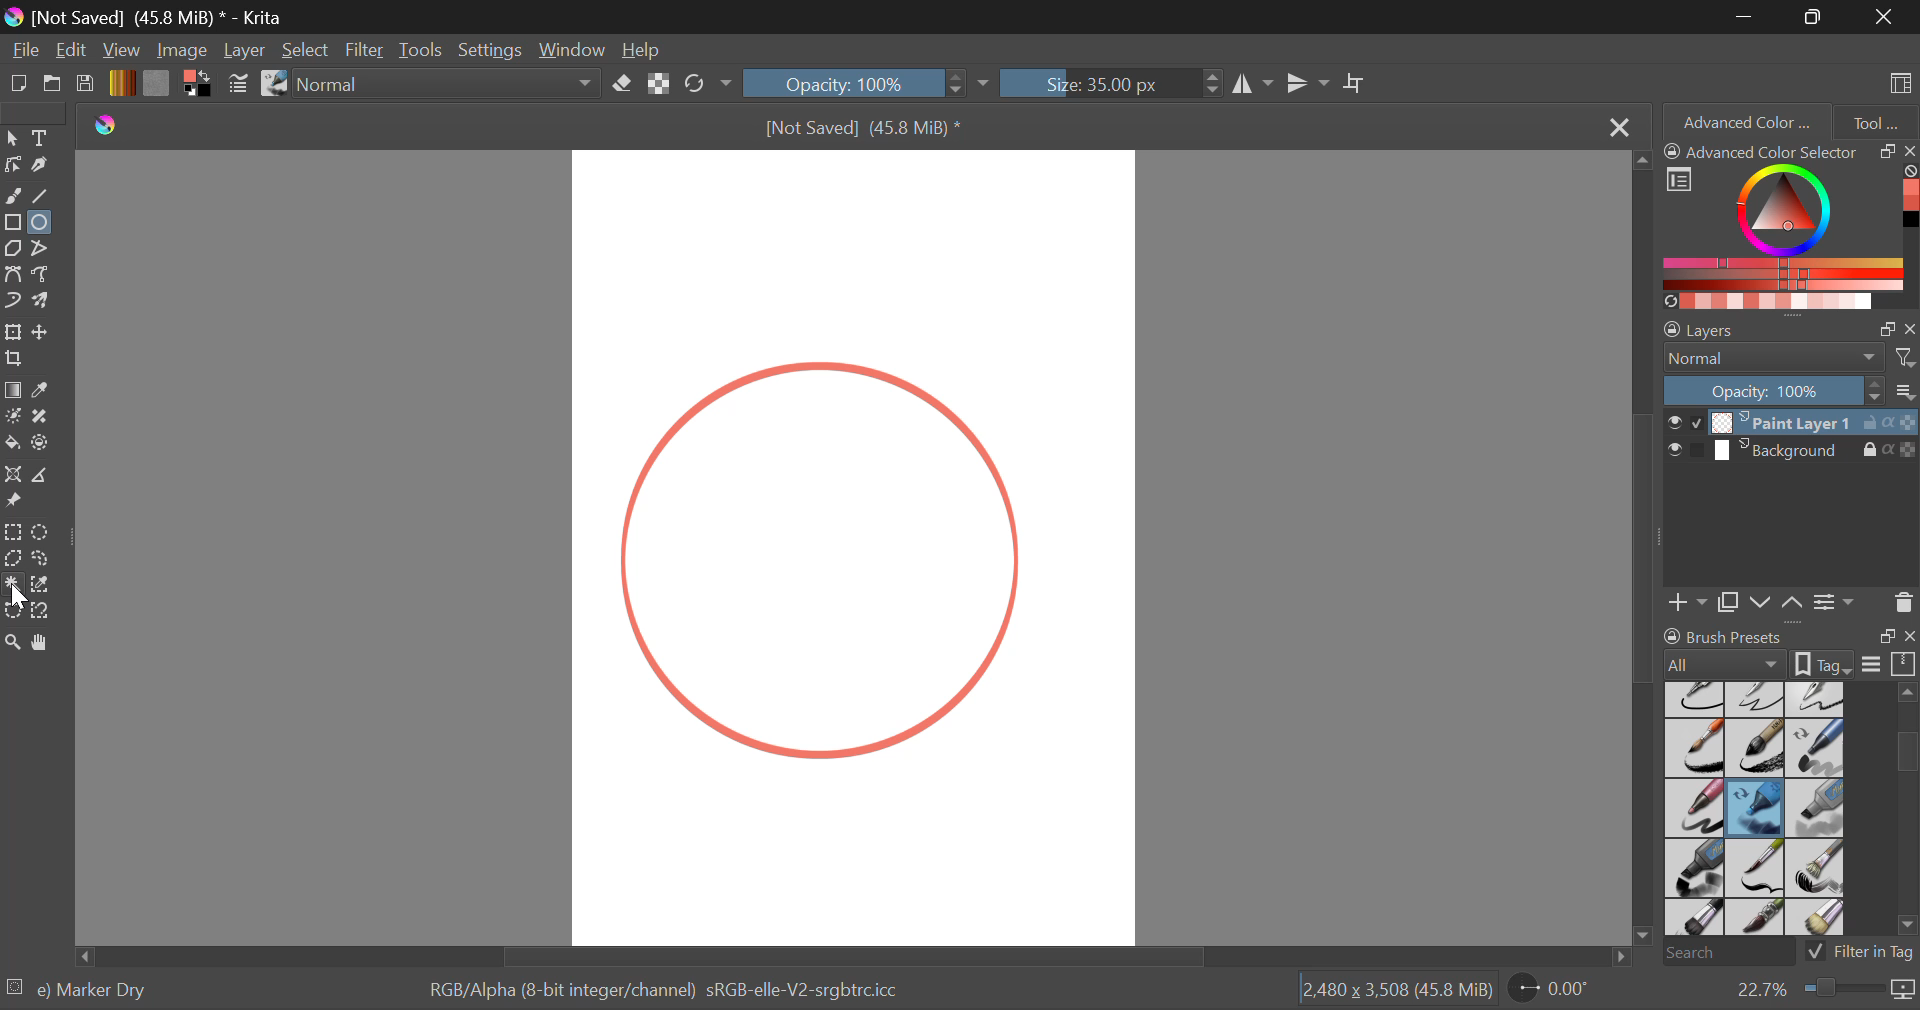  I want to click on Marker Dry, so click(1756, 808).